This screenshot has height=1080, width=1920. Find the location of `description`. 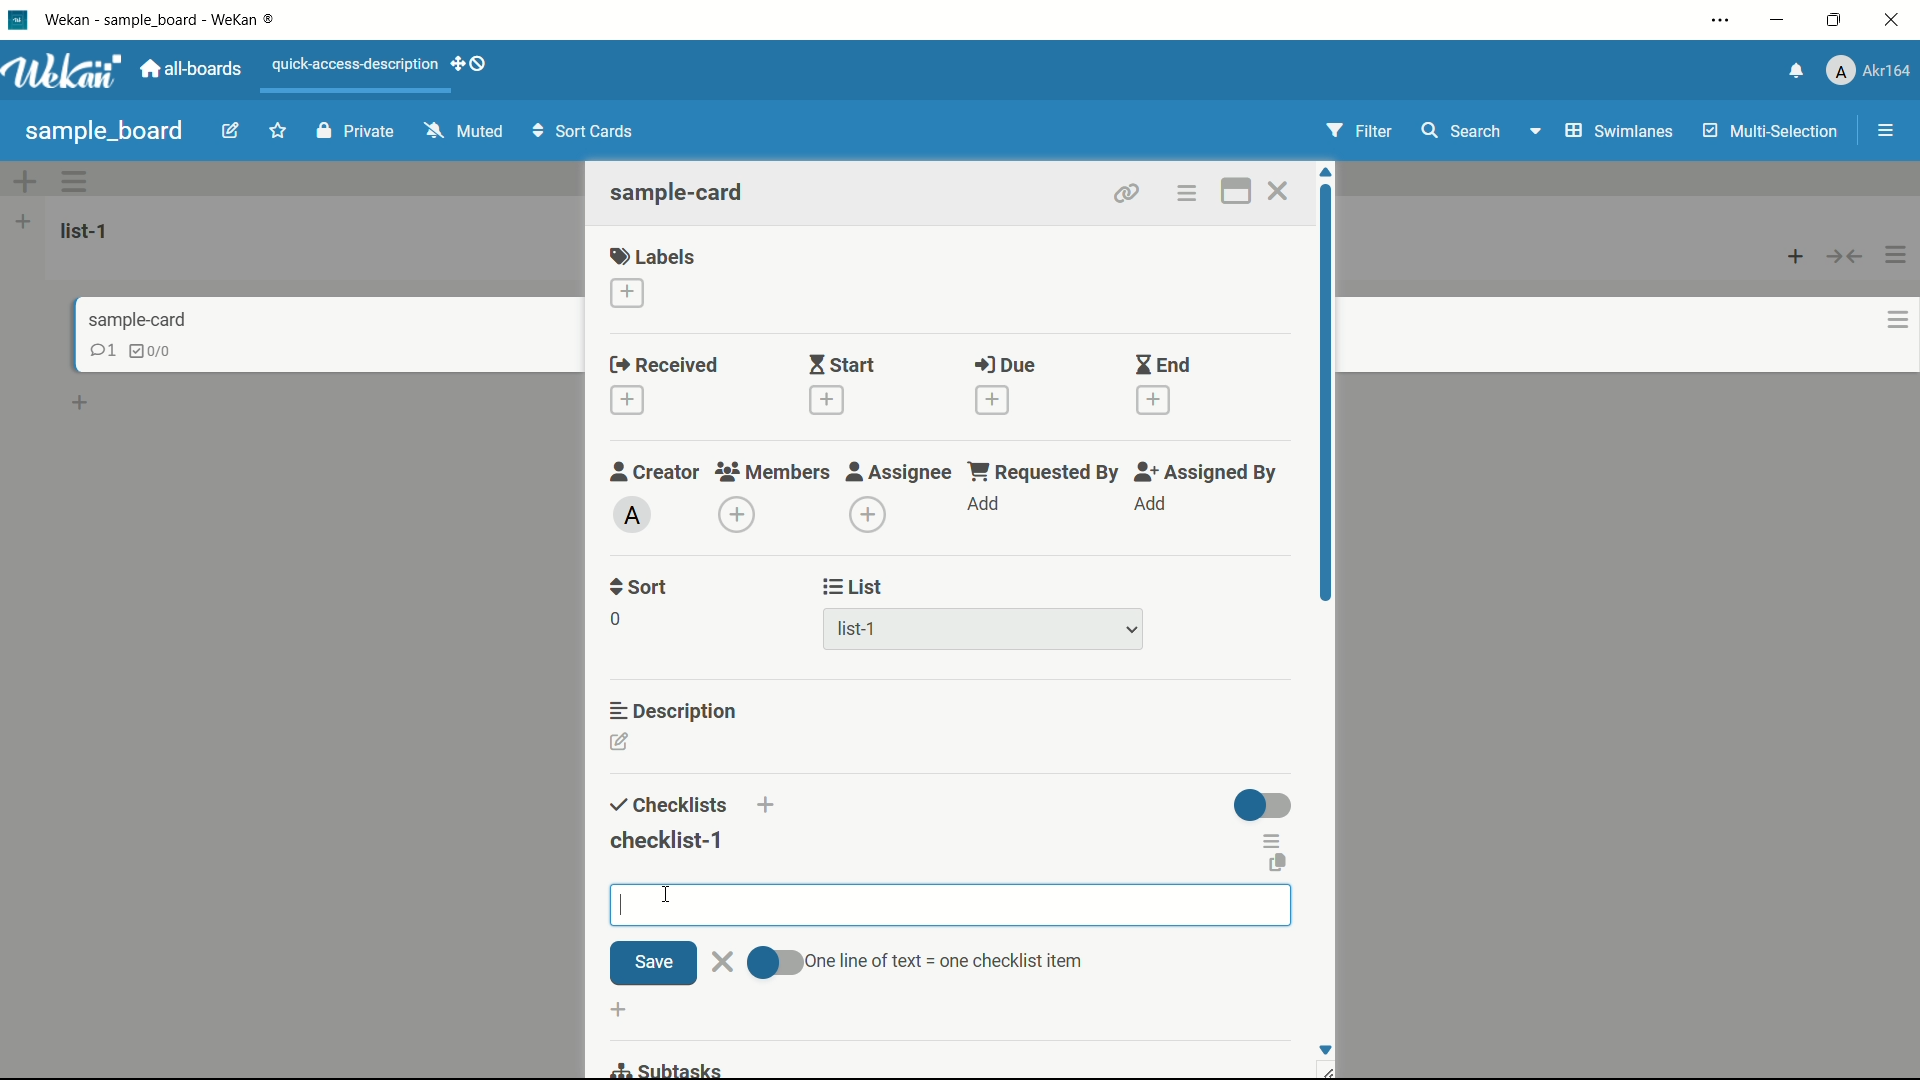

description is located at coordinates (679, 711).